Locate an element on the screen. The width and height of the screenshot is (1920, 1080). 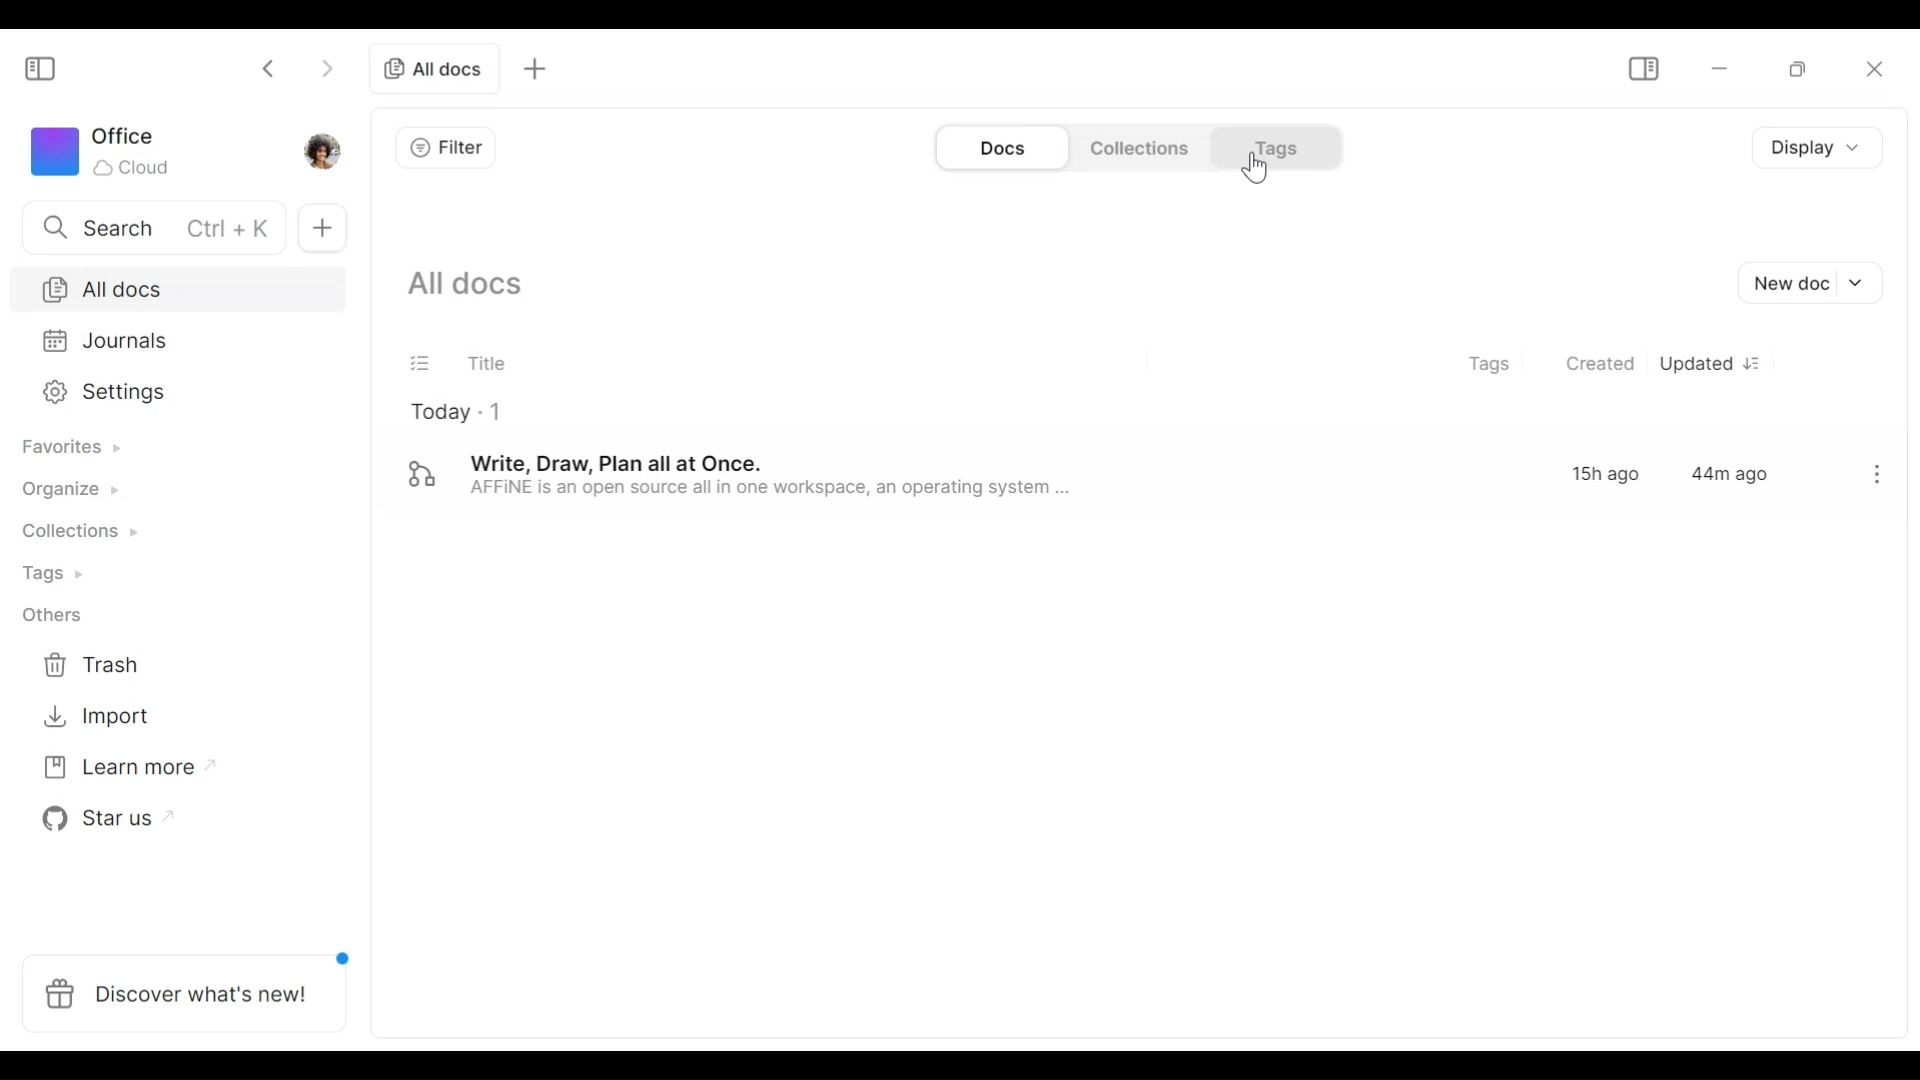
Display is located at coordinates (1810, 146).